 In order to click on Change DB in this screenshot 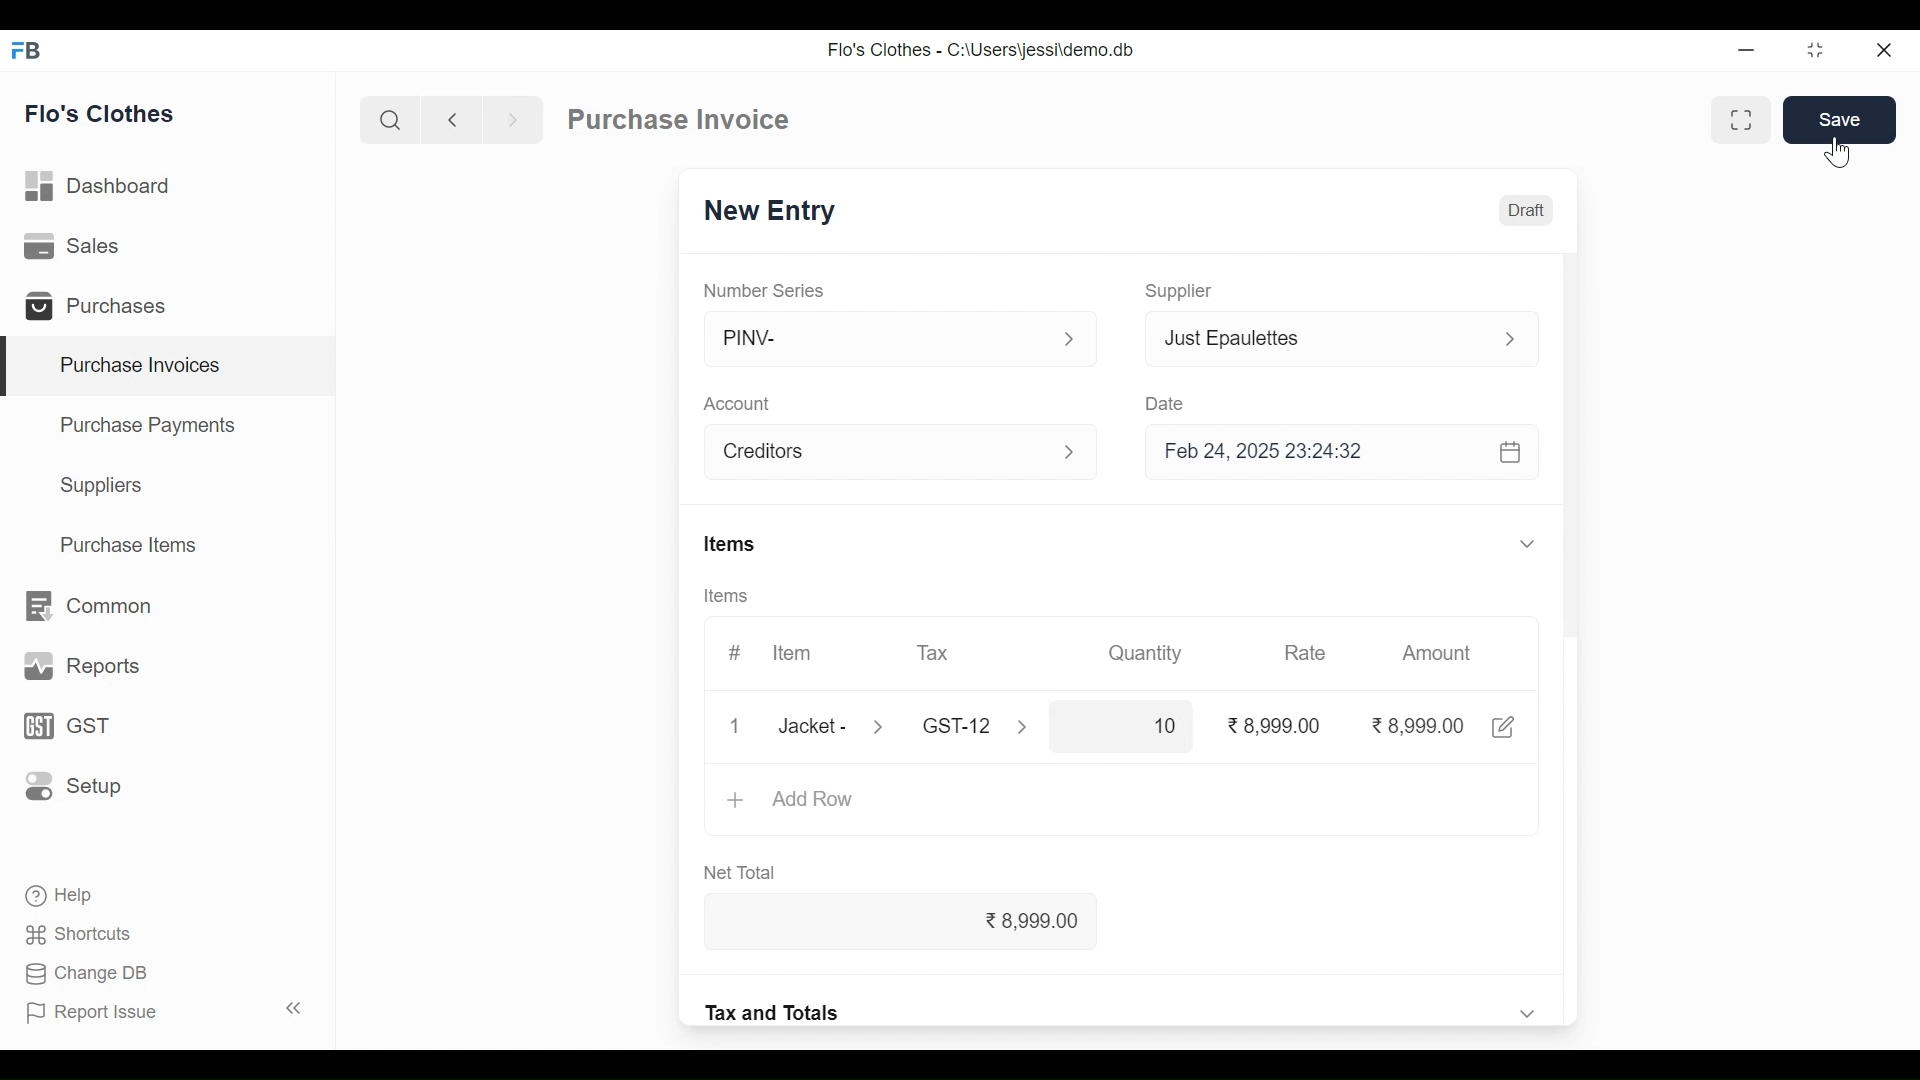, I will do `click(88, 973)`.